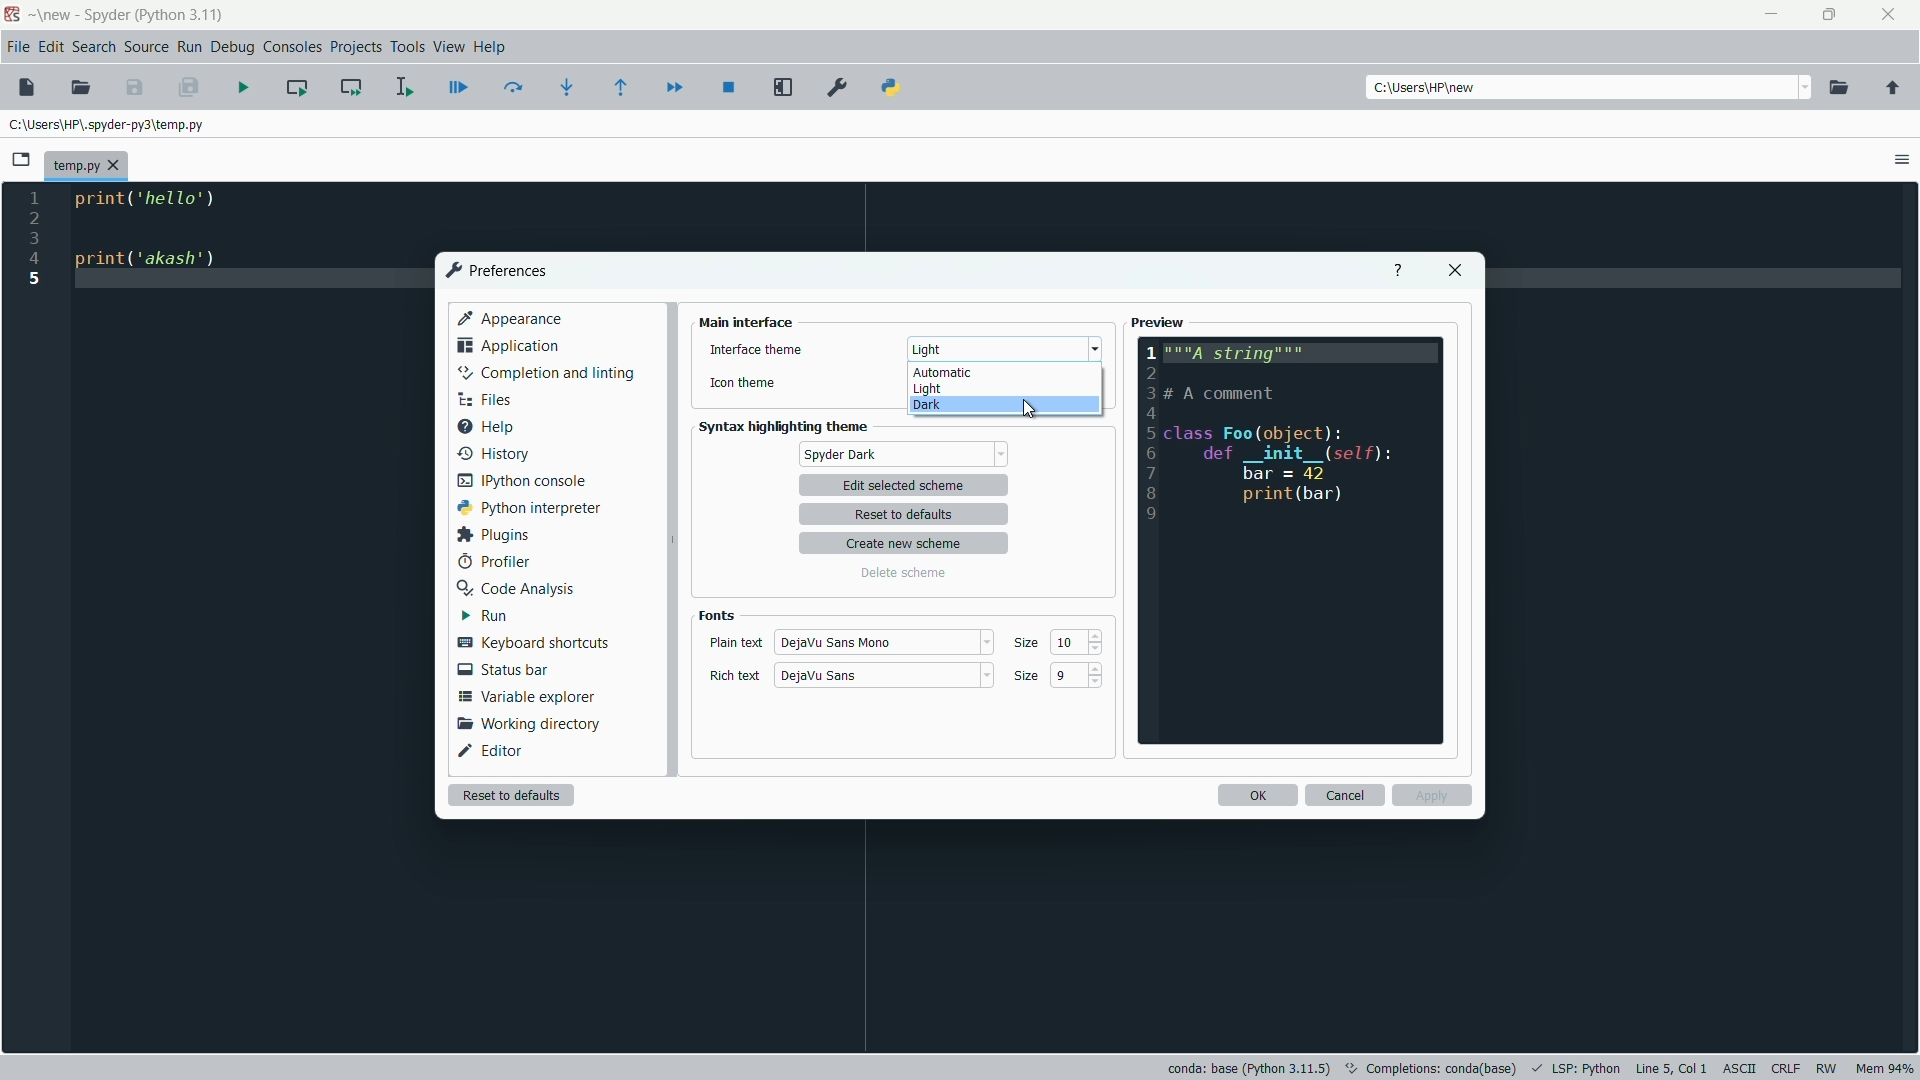 The height and width of the screenshot is (1080, 1920). I want to click on application, so click(508, 345).